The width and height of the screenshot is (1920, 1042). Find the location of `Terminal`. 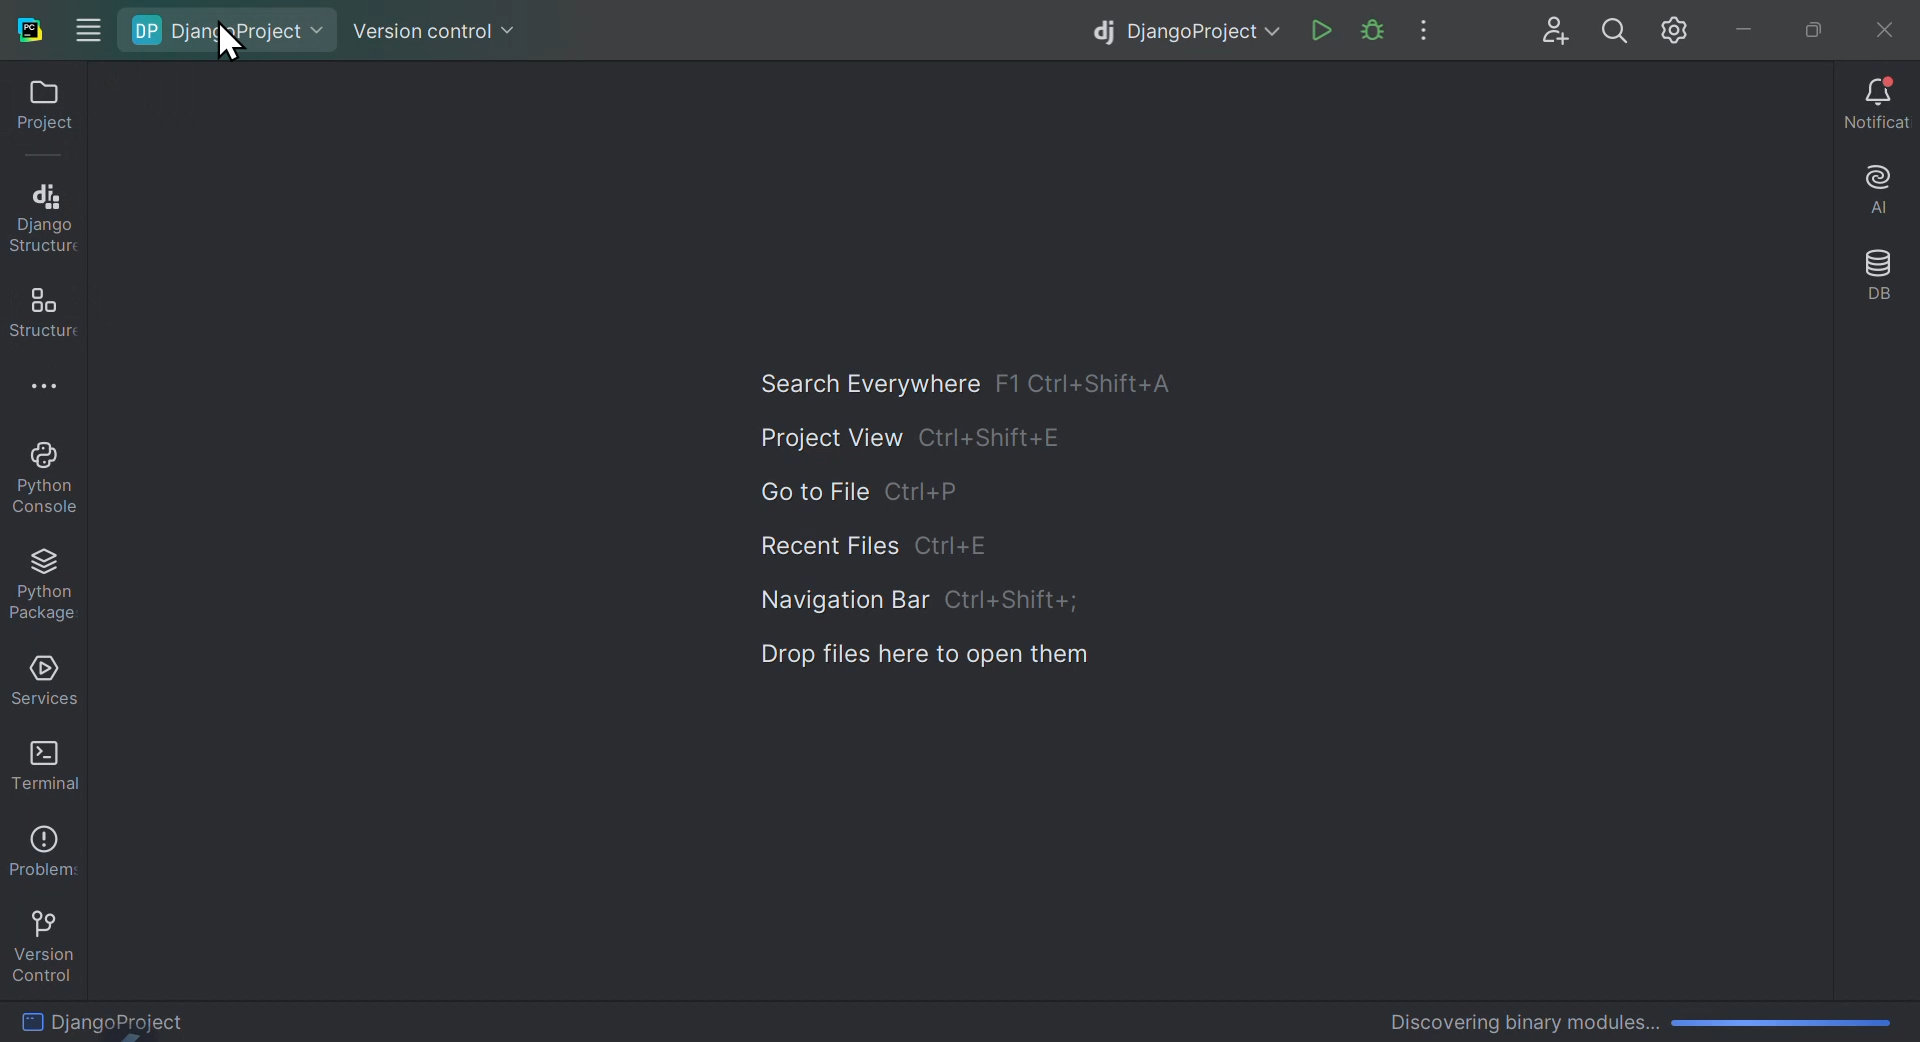

Terminal is located at coordinates (38, 763).